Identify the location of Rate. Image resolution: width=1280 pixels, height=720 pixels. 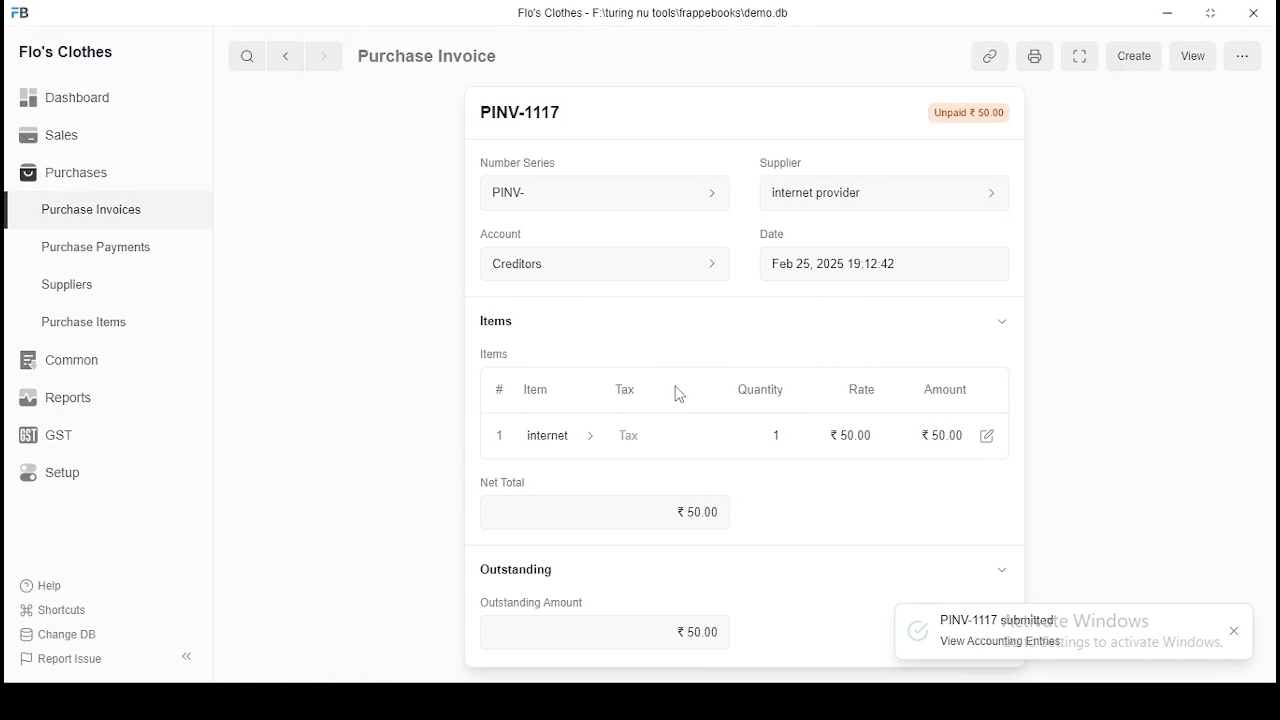
(857, 389).